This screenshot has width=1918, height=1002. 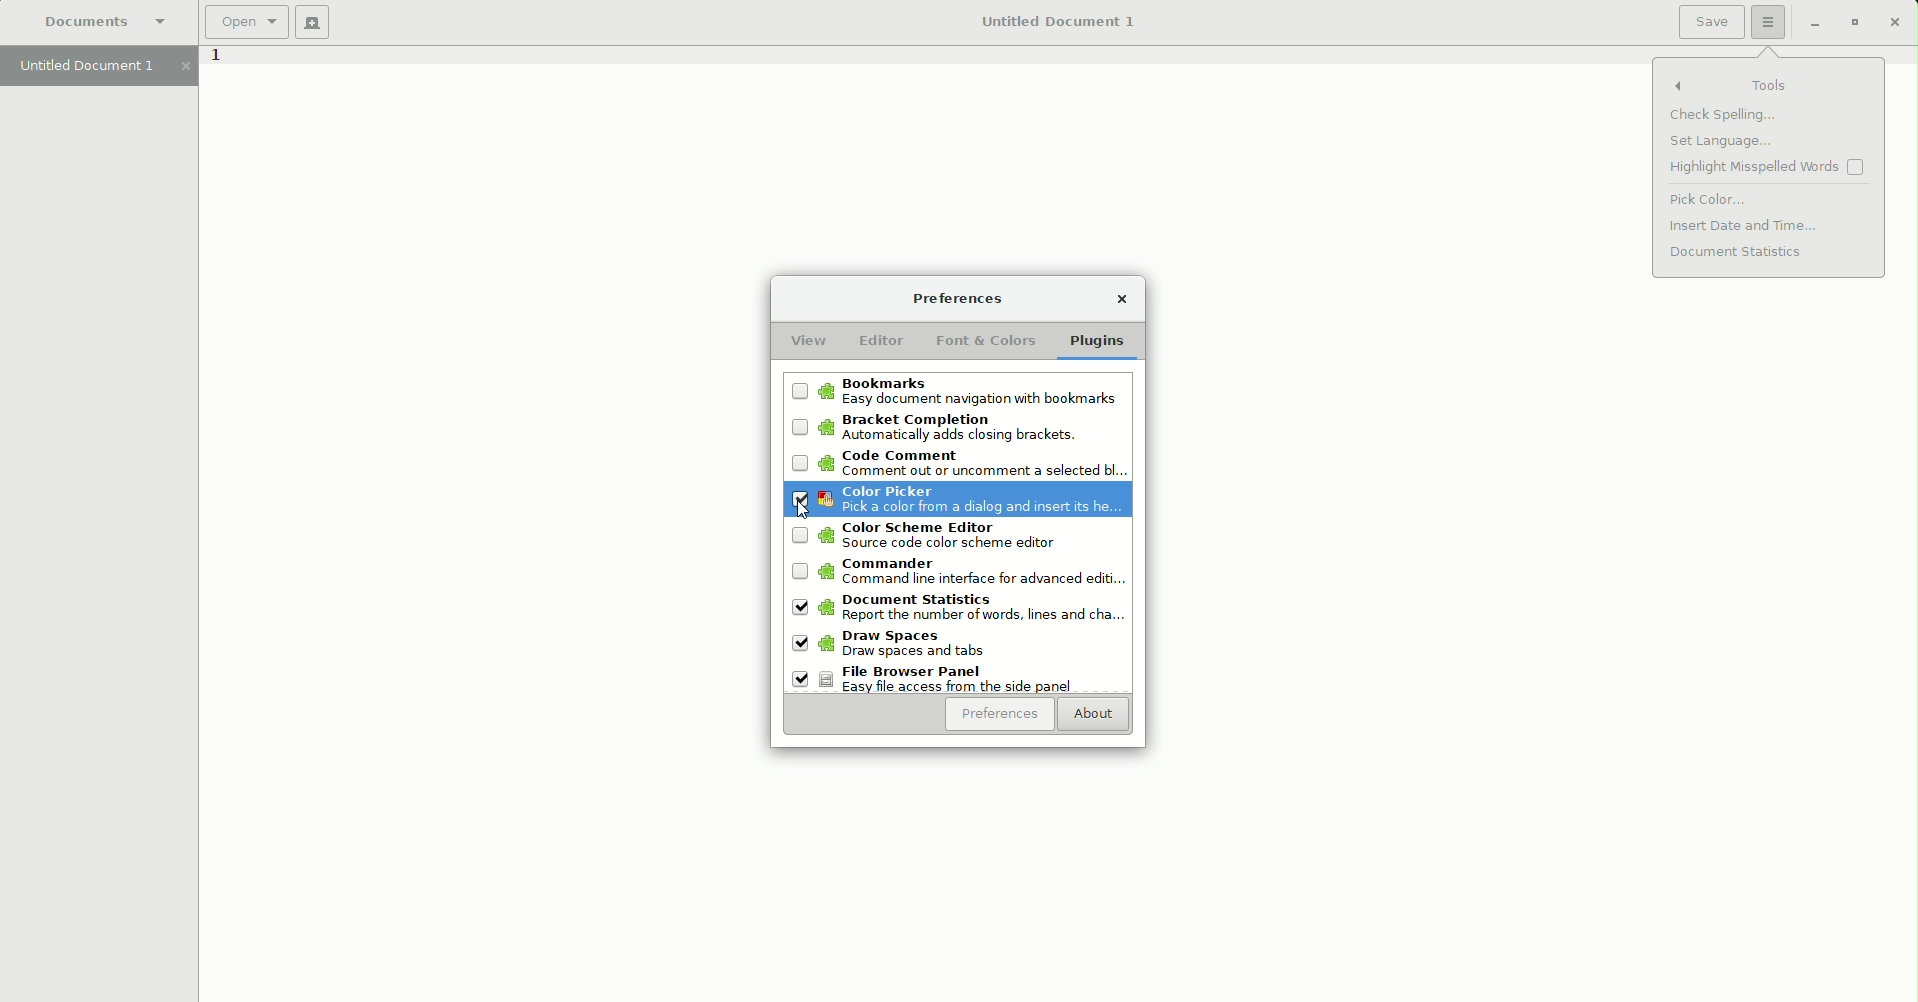 What do you see at coordinates (99, 67) in the screenshot?
I see `Untitled document 1` at bounding box center [99, 67].